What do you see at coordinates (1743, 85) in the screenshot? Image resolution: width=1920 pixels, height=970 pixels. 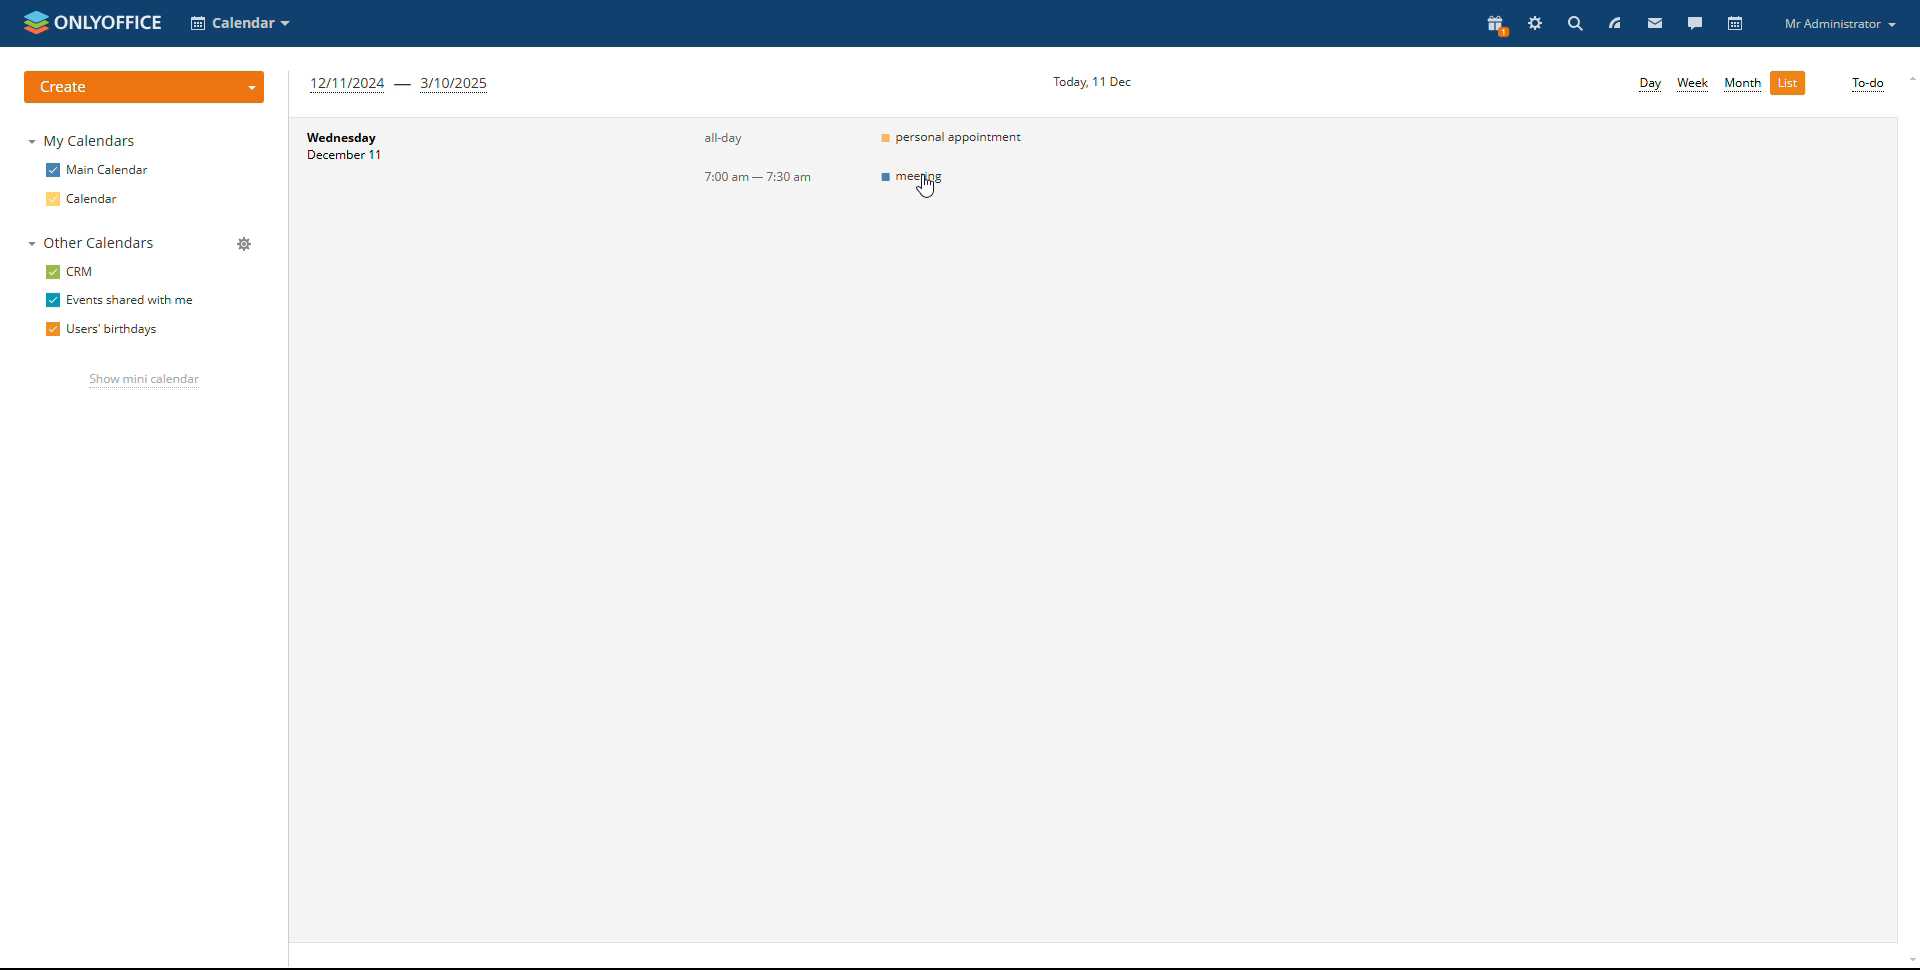 I see `month view` at bounding box center [1743, 85].